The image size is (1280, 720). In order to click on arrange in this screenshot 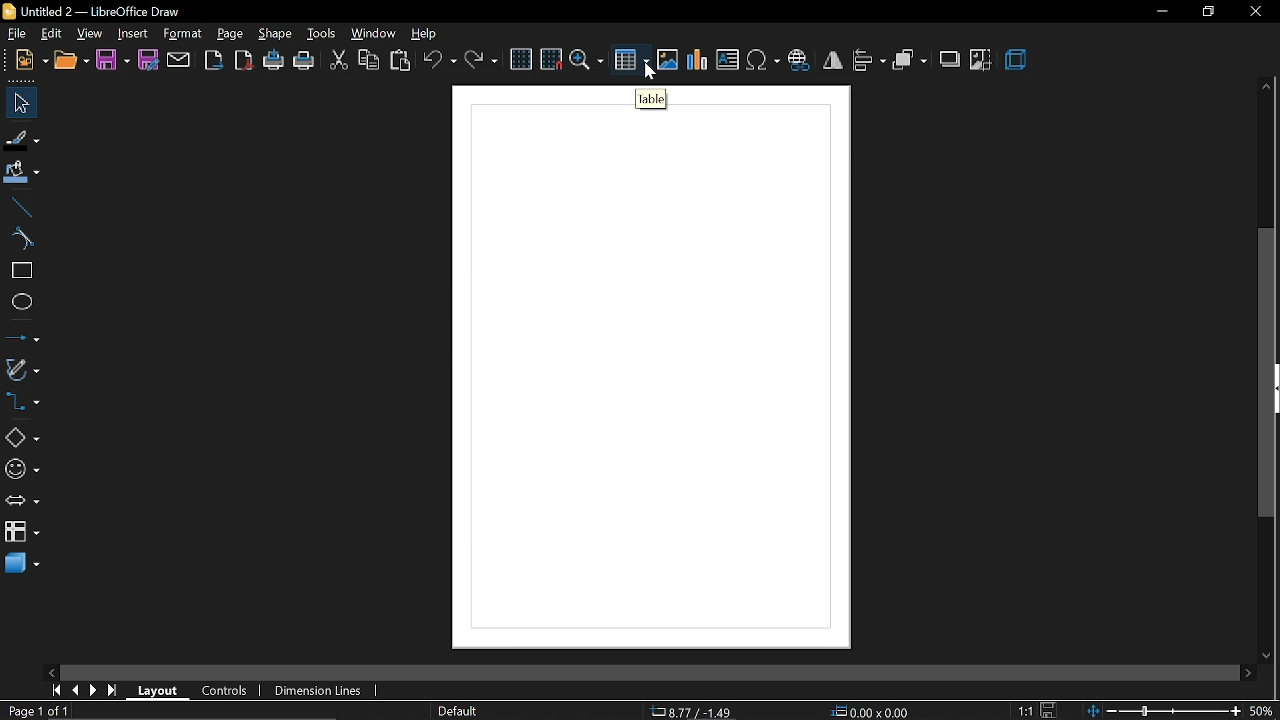, I will do `click(910, 61)`.